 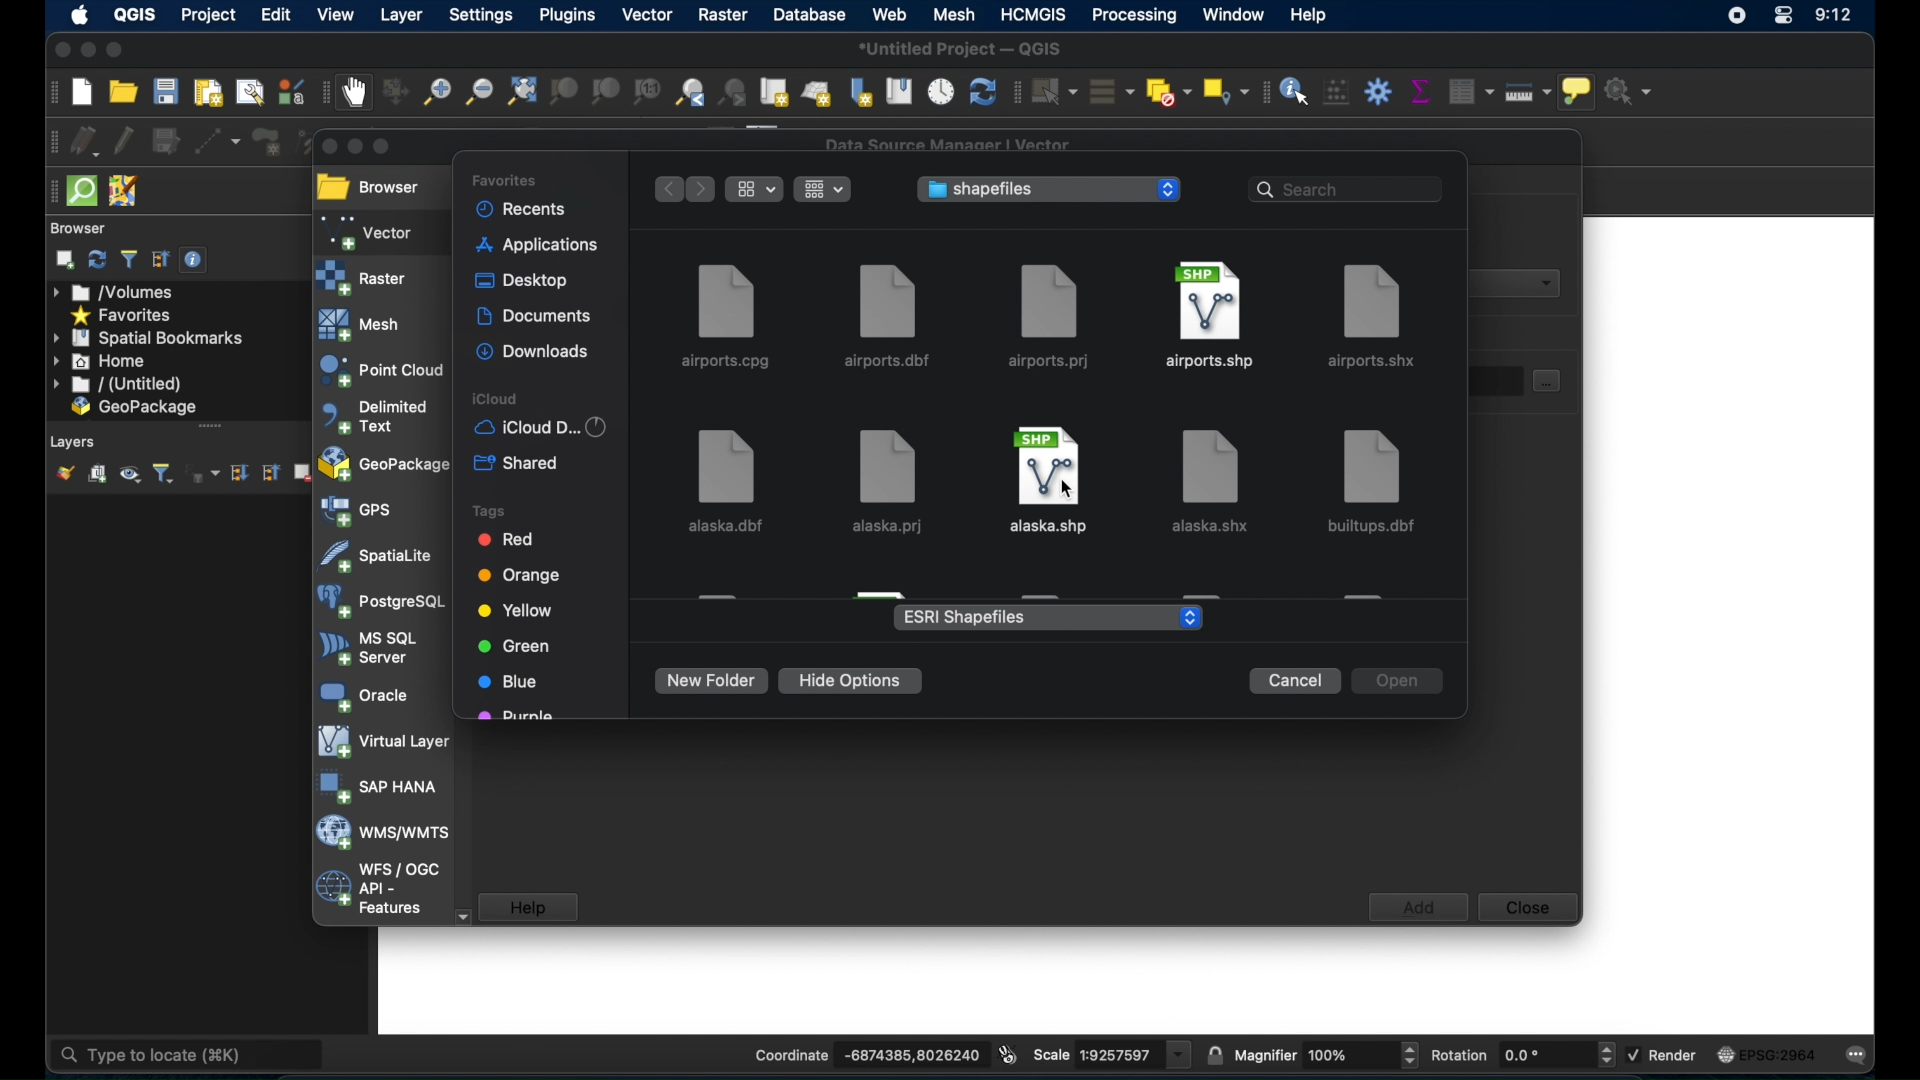 What do you see at coordinates (208, 91) in the screenshot?
I see `new paint layout` at bounding box center [208, 91].